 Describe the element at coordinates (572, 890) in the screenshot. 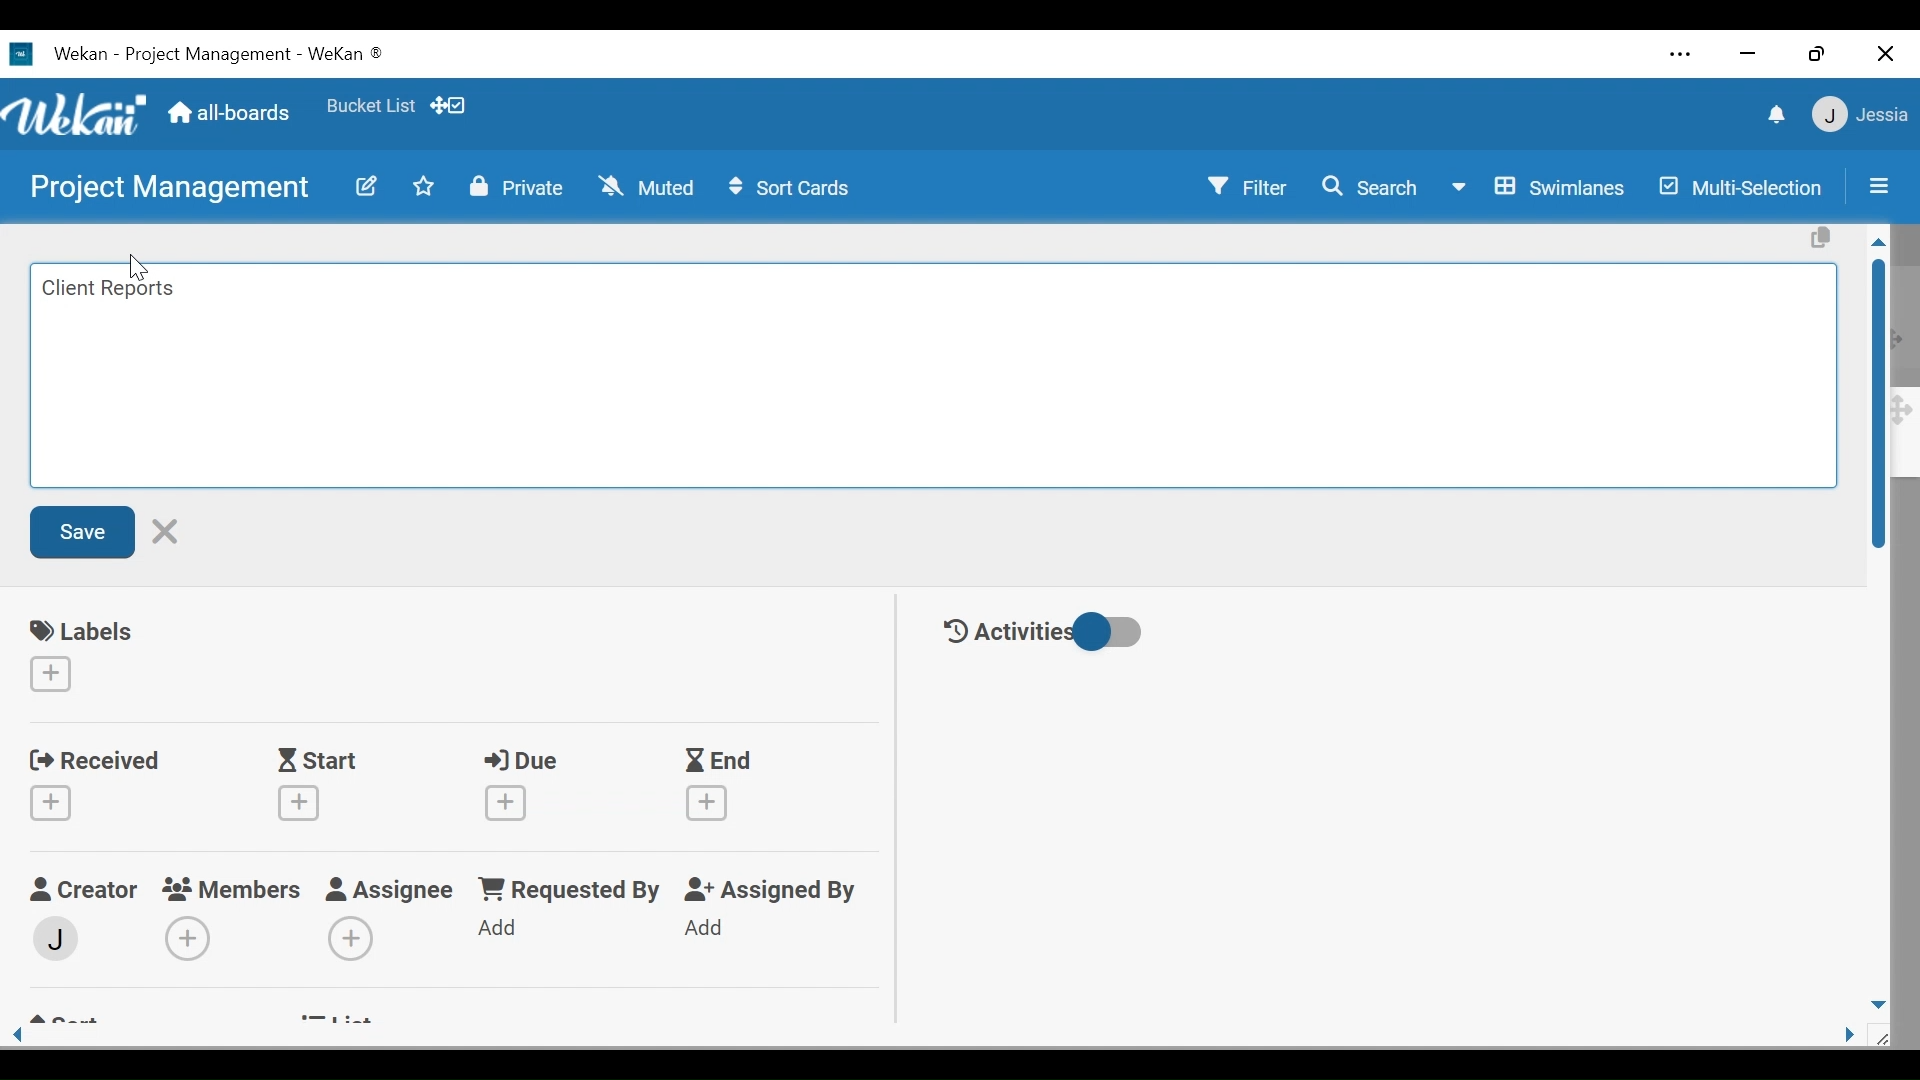

I see `Requested by` at that location.